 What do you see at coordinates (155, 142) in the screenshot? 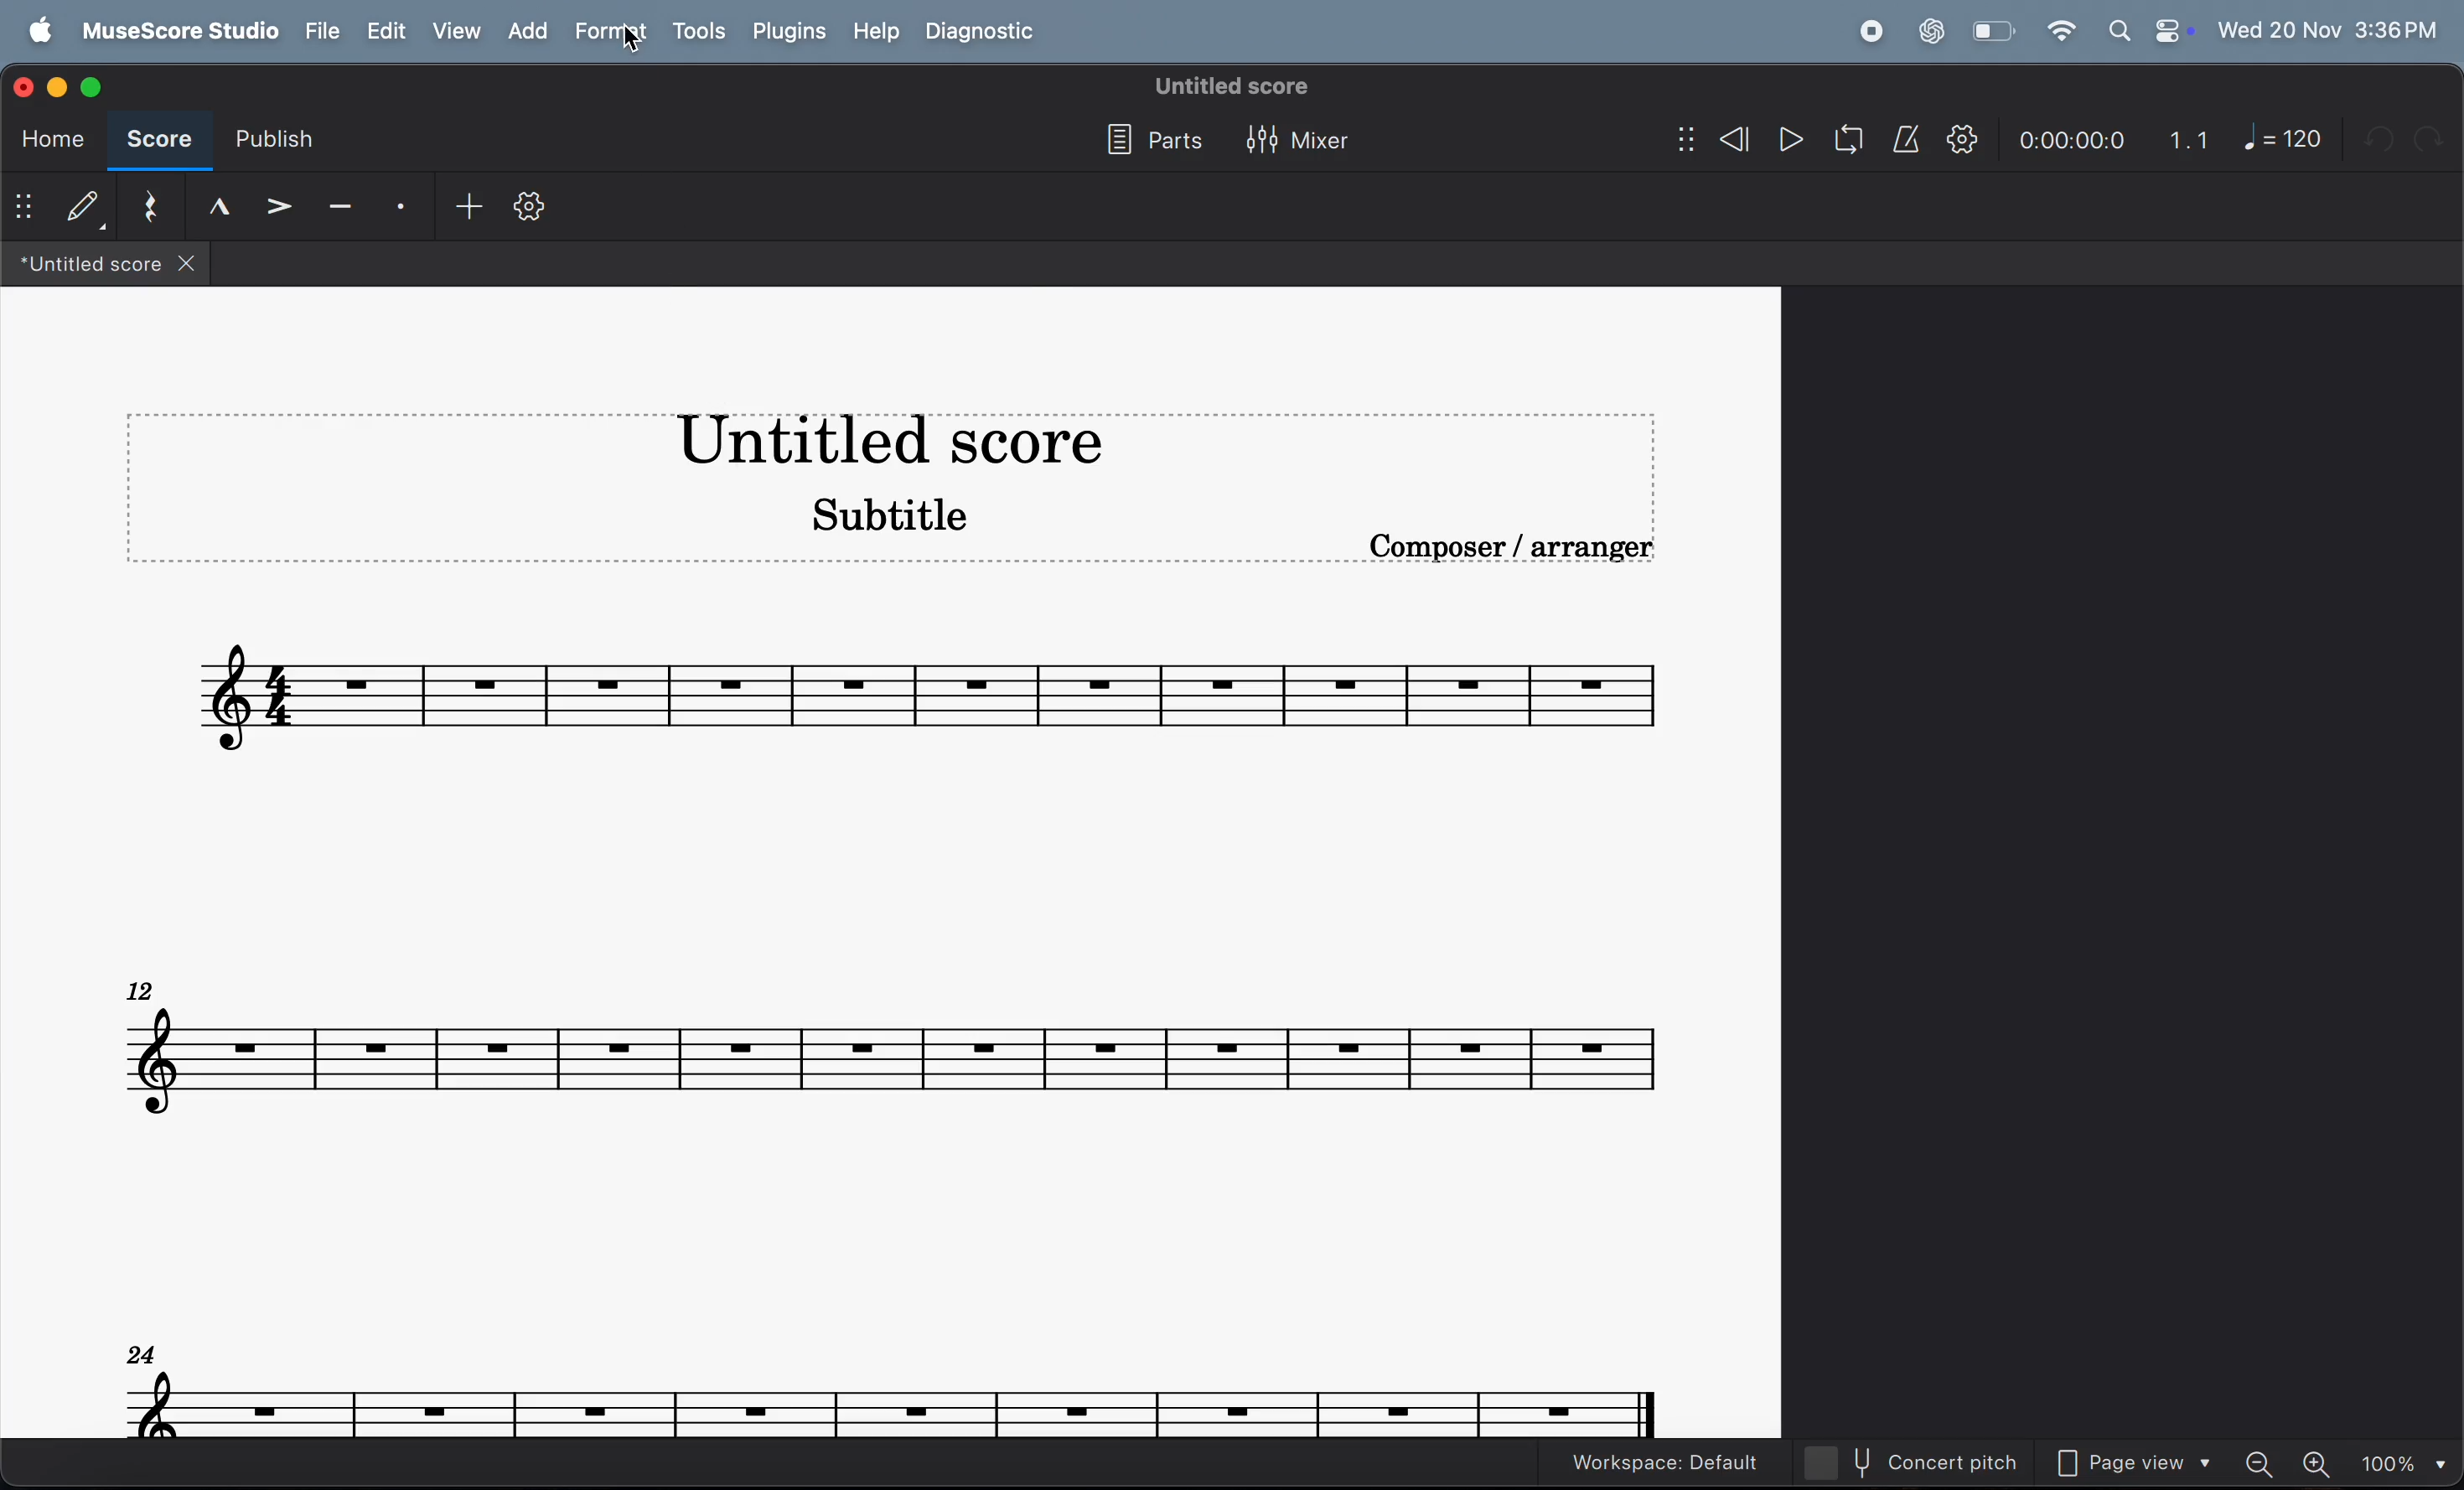
I see `score` at bounding box center [155, 142].